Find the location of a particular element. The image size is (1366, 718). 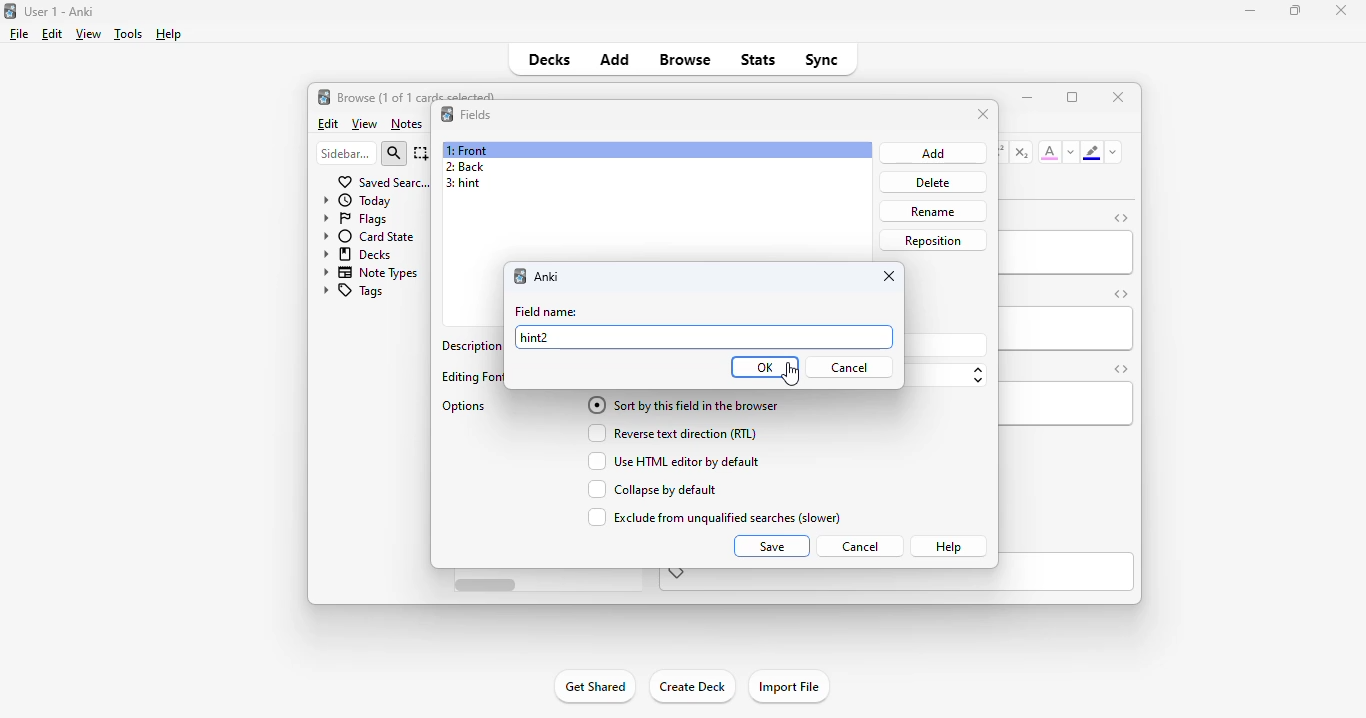

use HTML editor by default is located at coordinates (672, 461).